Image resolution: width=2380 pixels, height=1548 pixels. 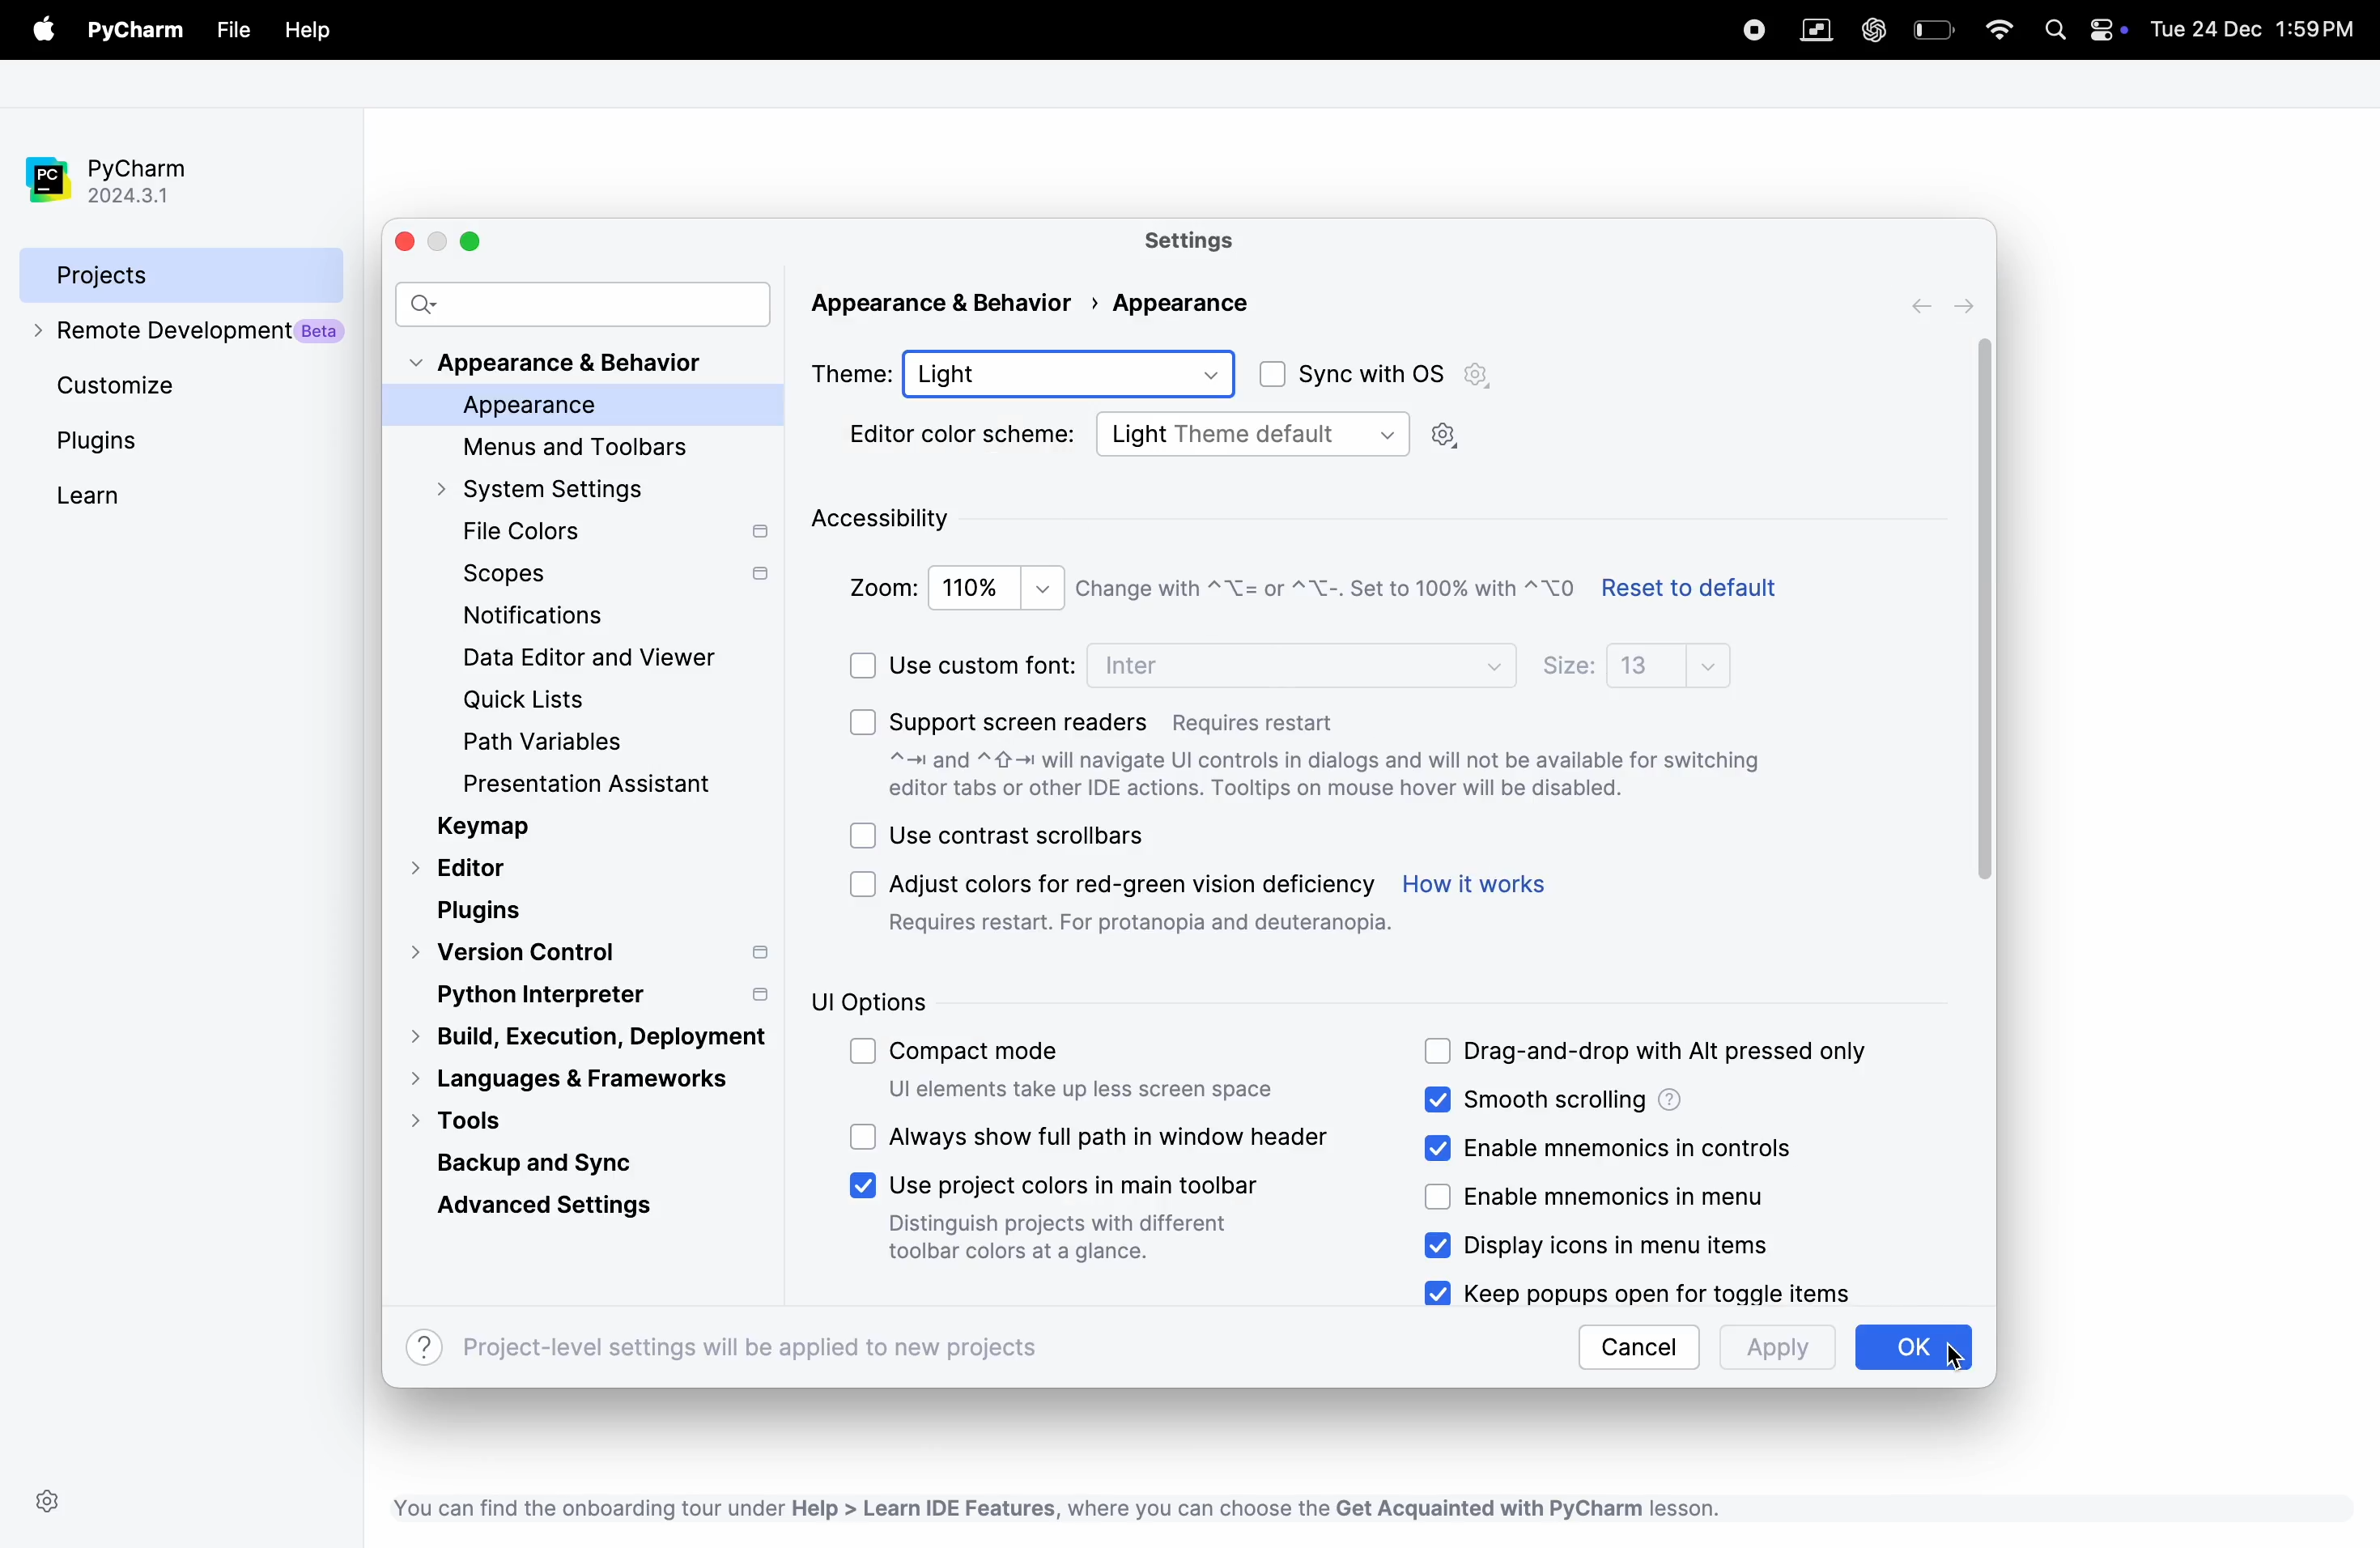 I want to click on smooth scrolling, so click(x=1579, y=1101).